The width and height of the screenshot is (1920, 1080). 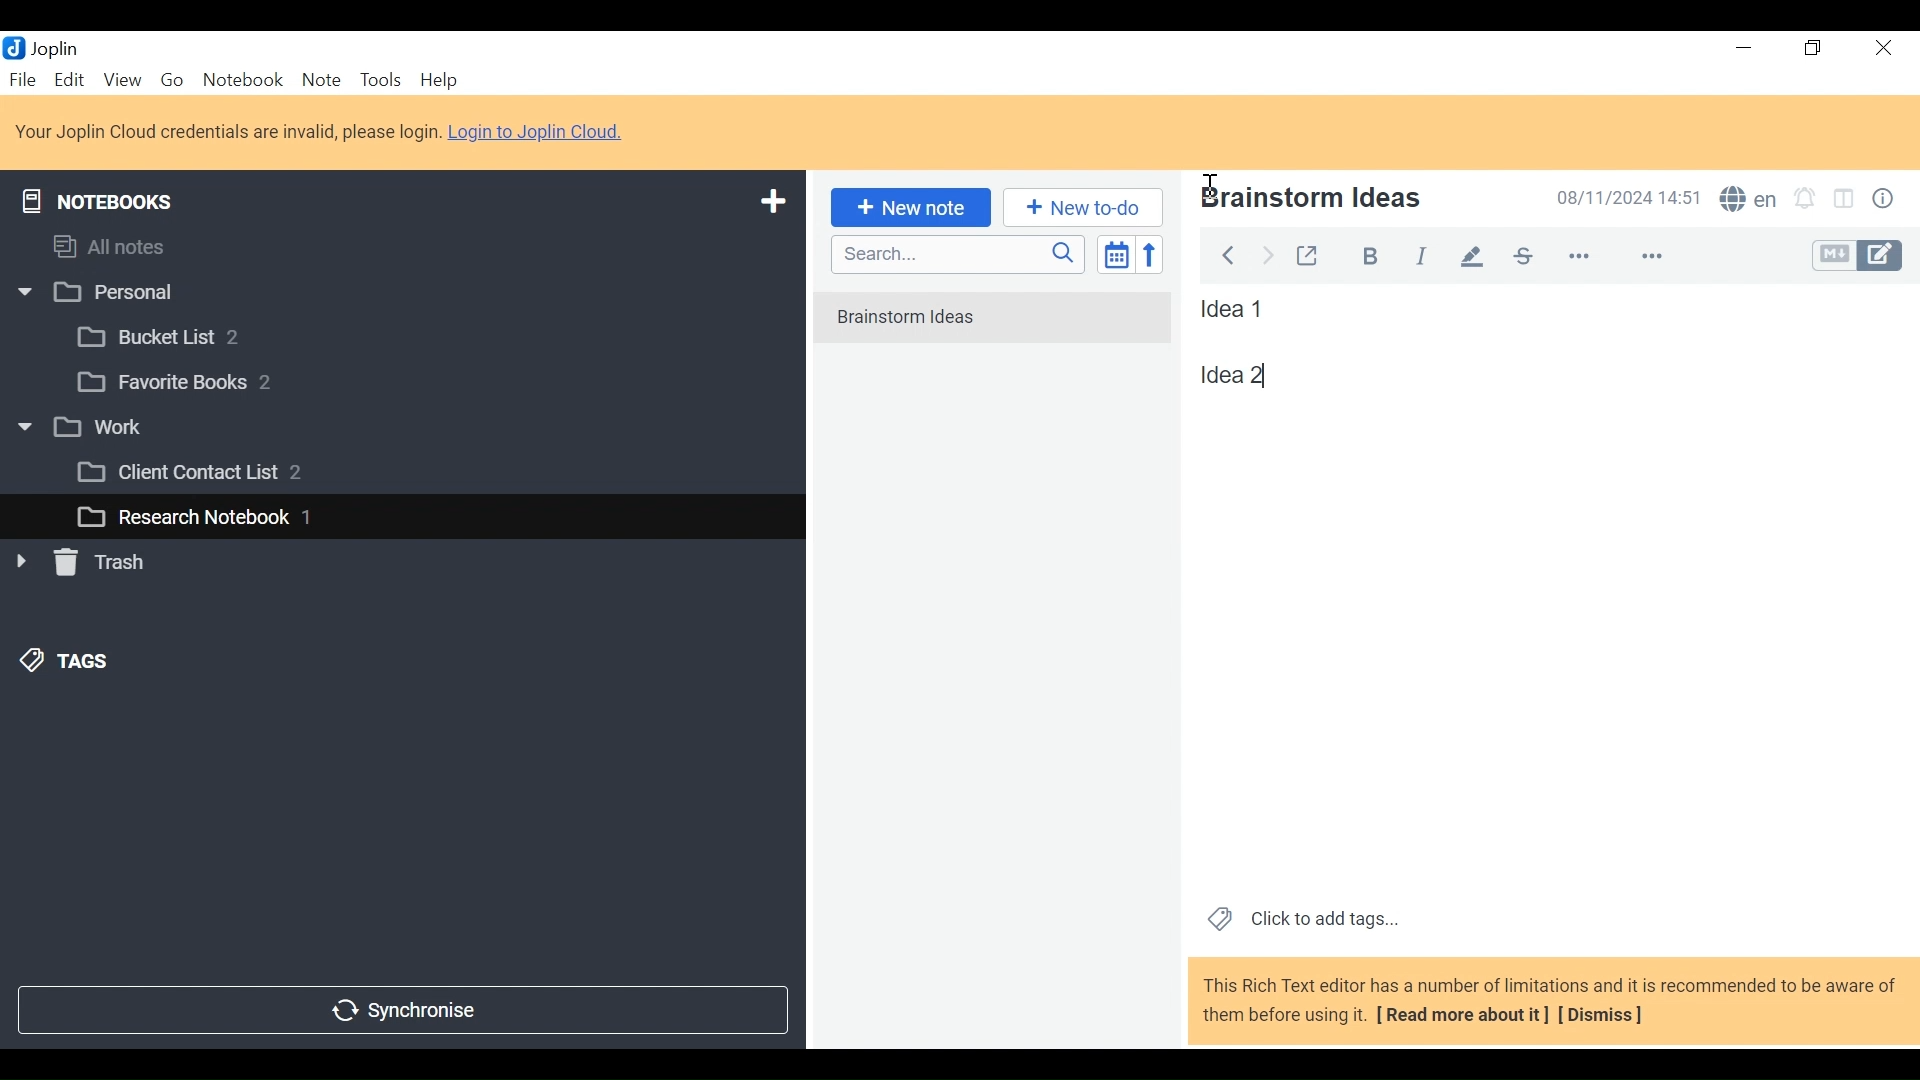 I want to click on Toggle Editor, so click(x=1859, y=256).